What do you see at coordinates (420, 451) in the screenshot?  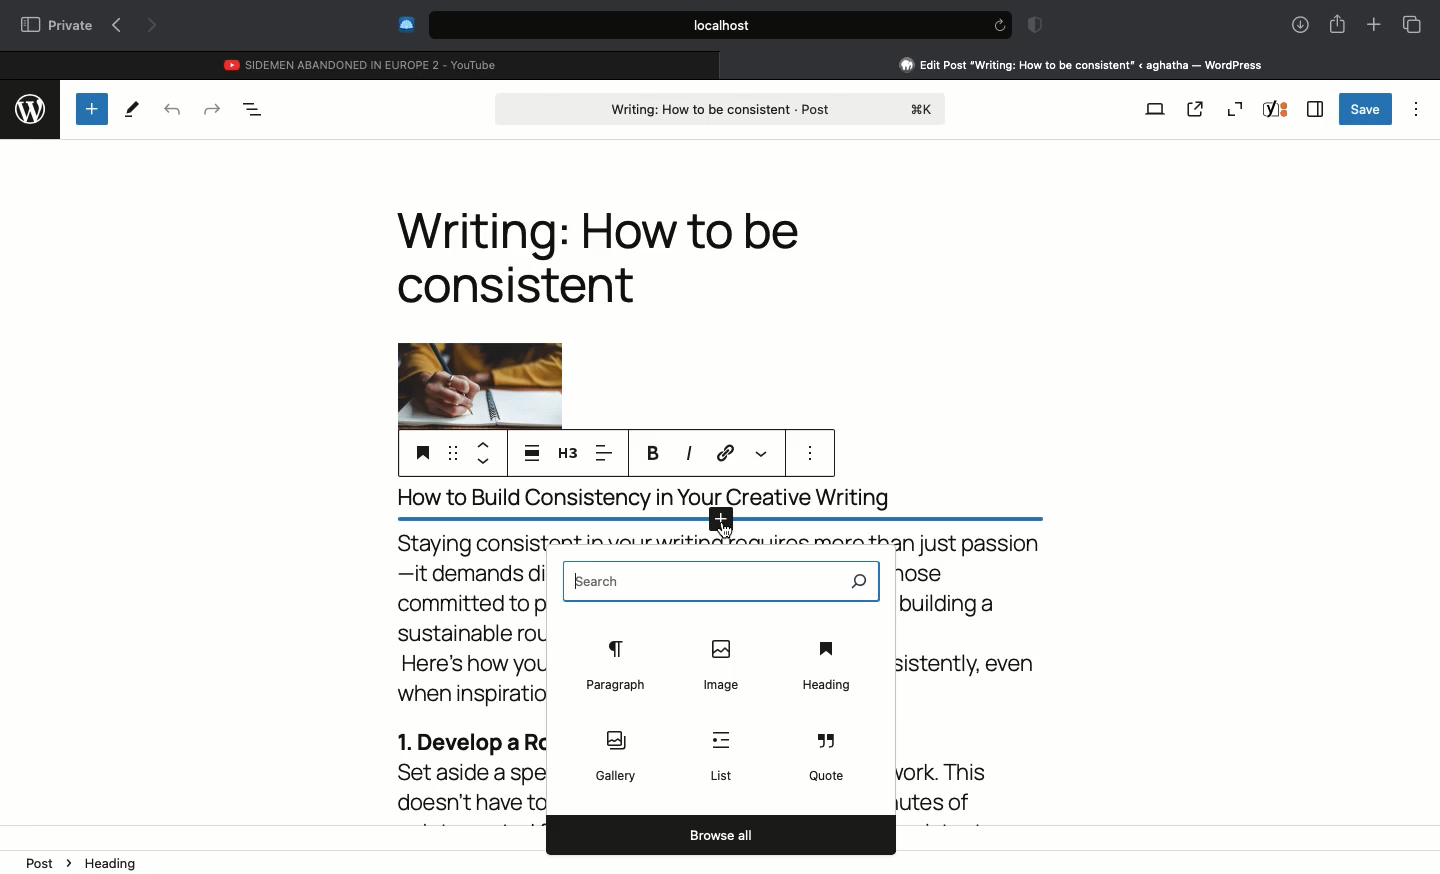 I see `Heading` at bounding box center [420, 451].